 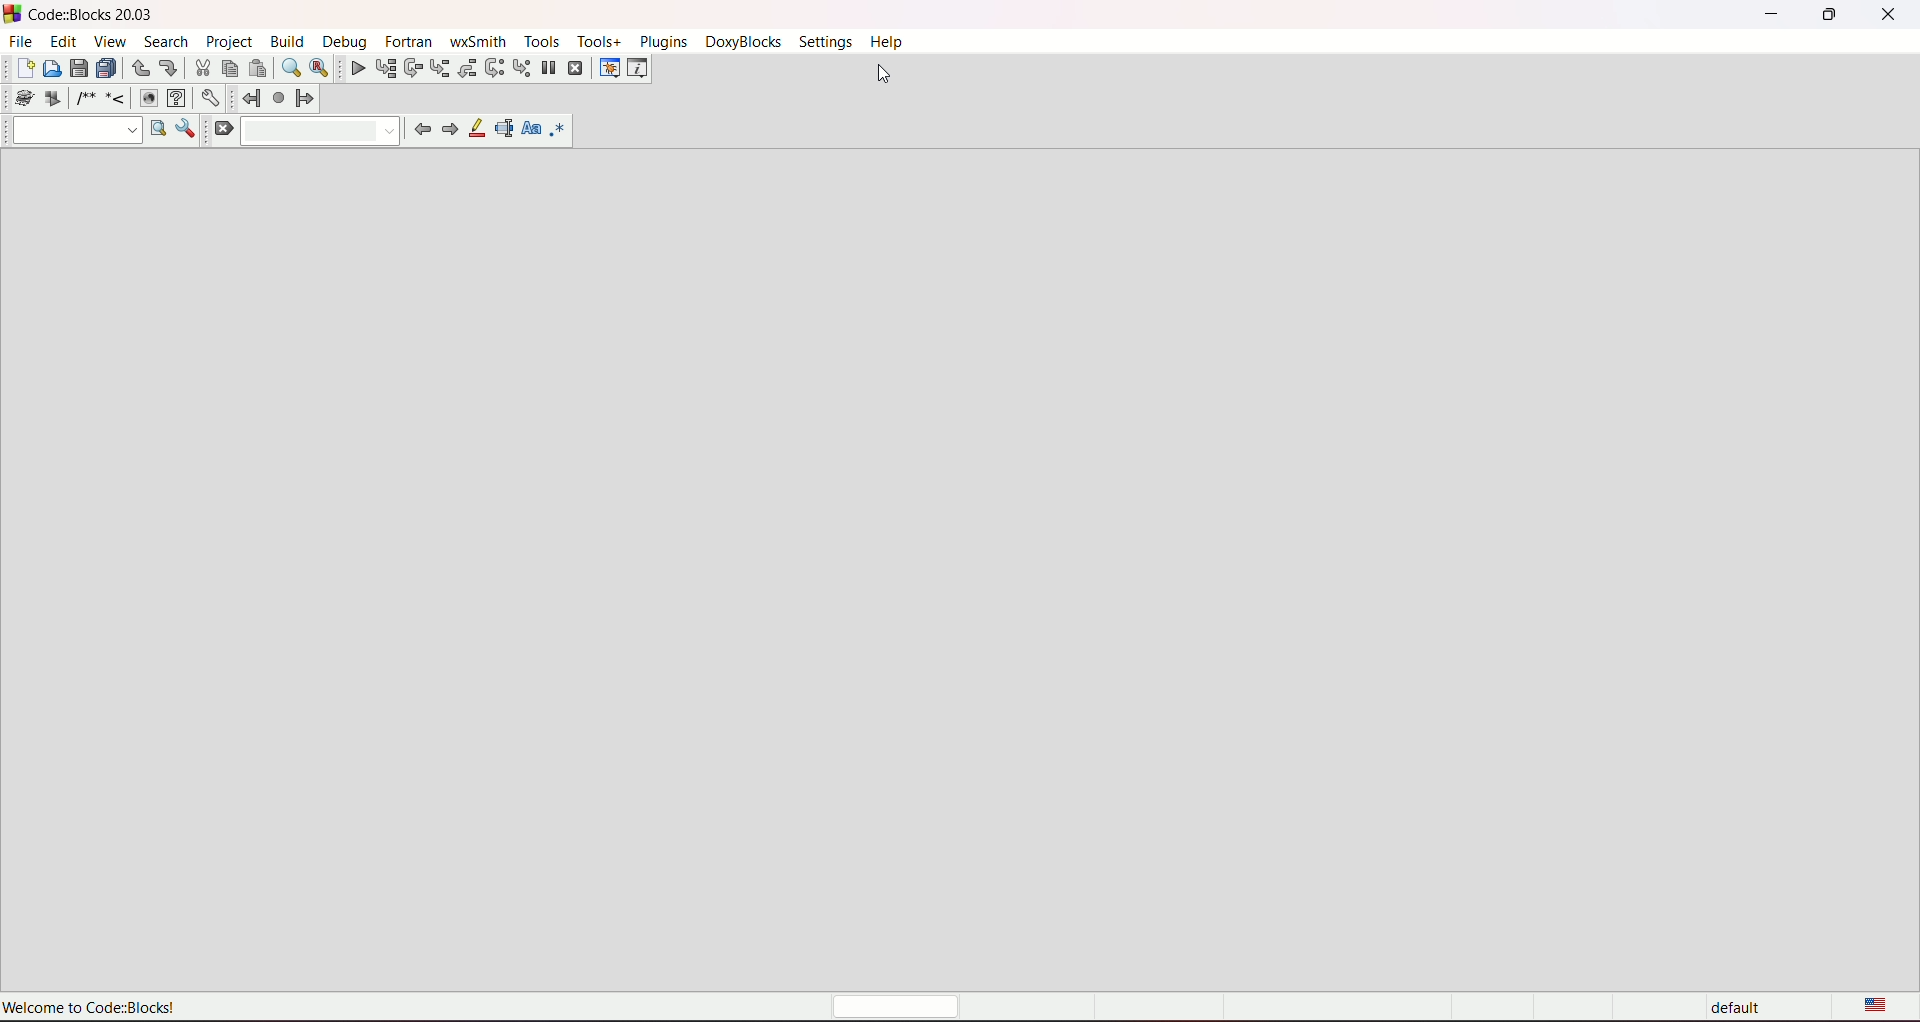 I want to click on run search, so click(x=159, y=129).